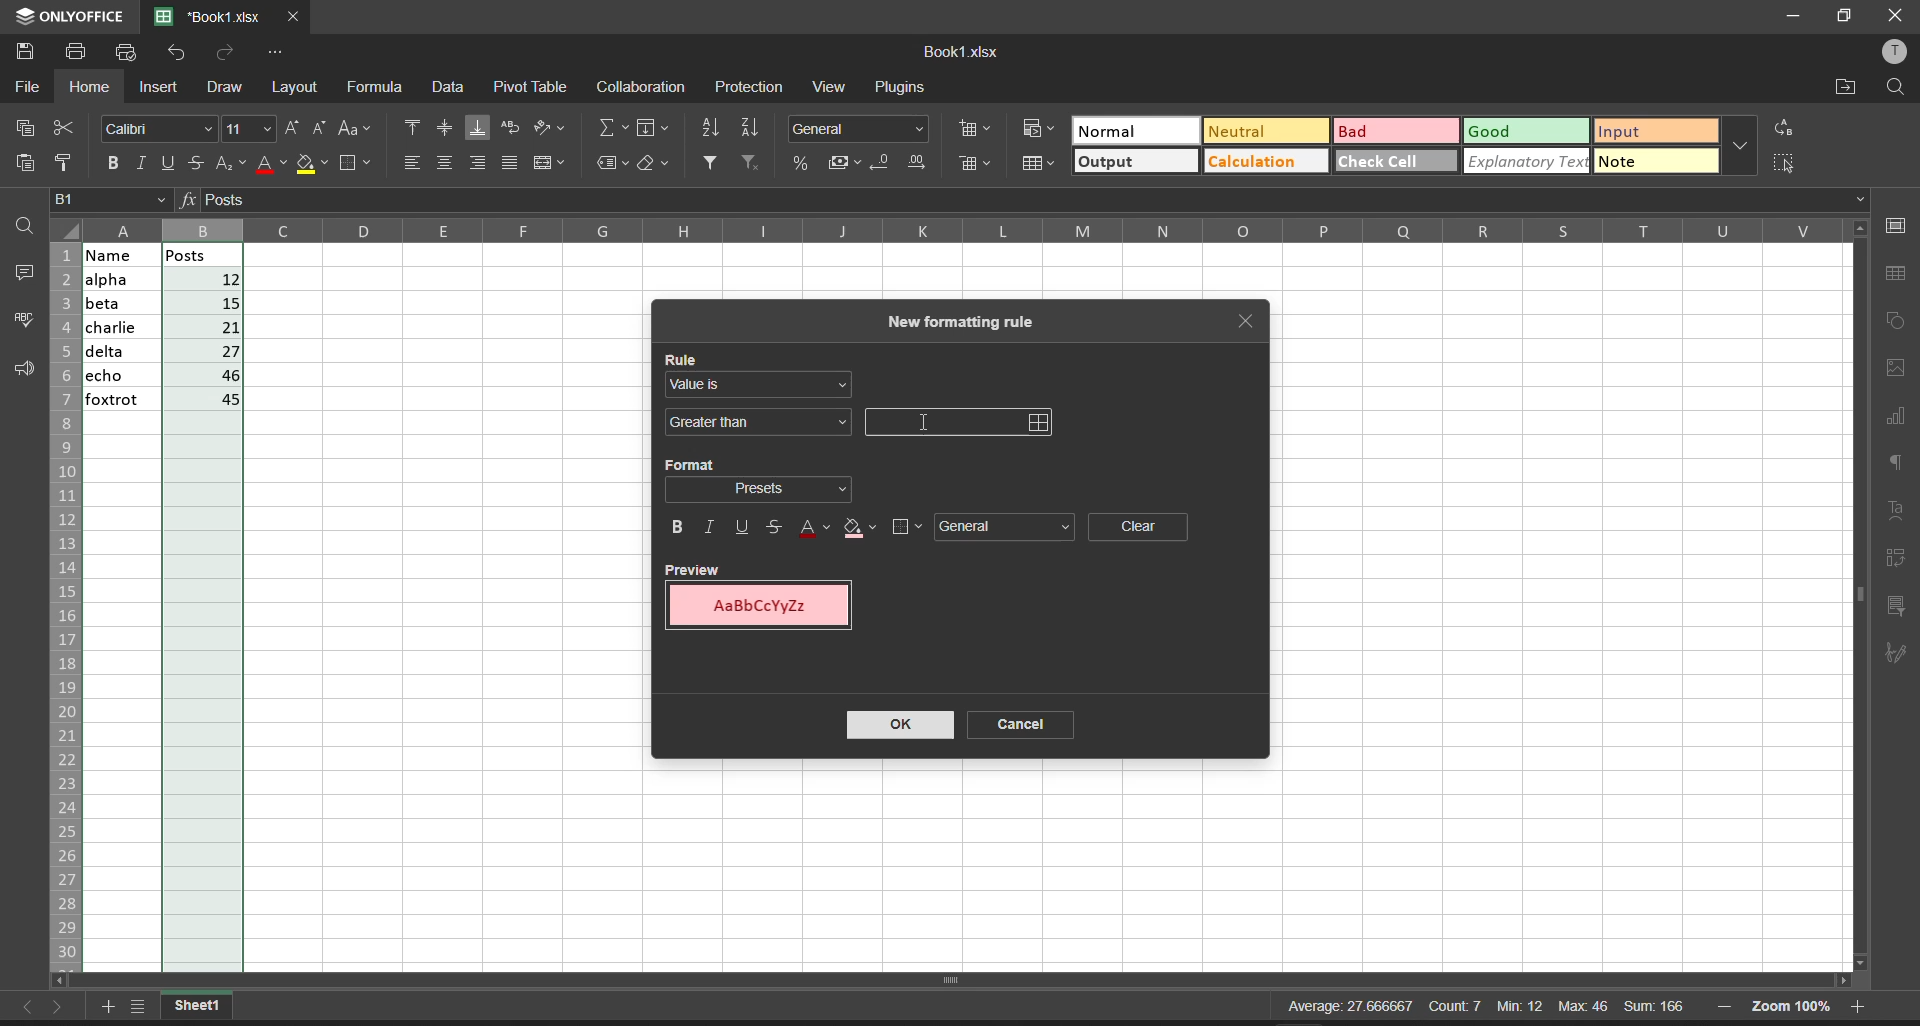 The height and width of the screenshot is (1026, 1920). Describe the element at coordinates (903, 524) in the screenshot. I see `borders` at that location.